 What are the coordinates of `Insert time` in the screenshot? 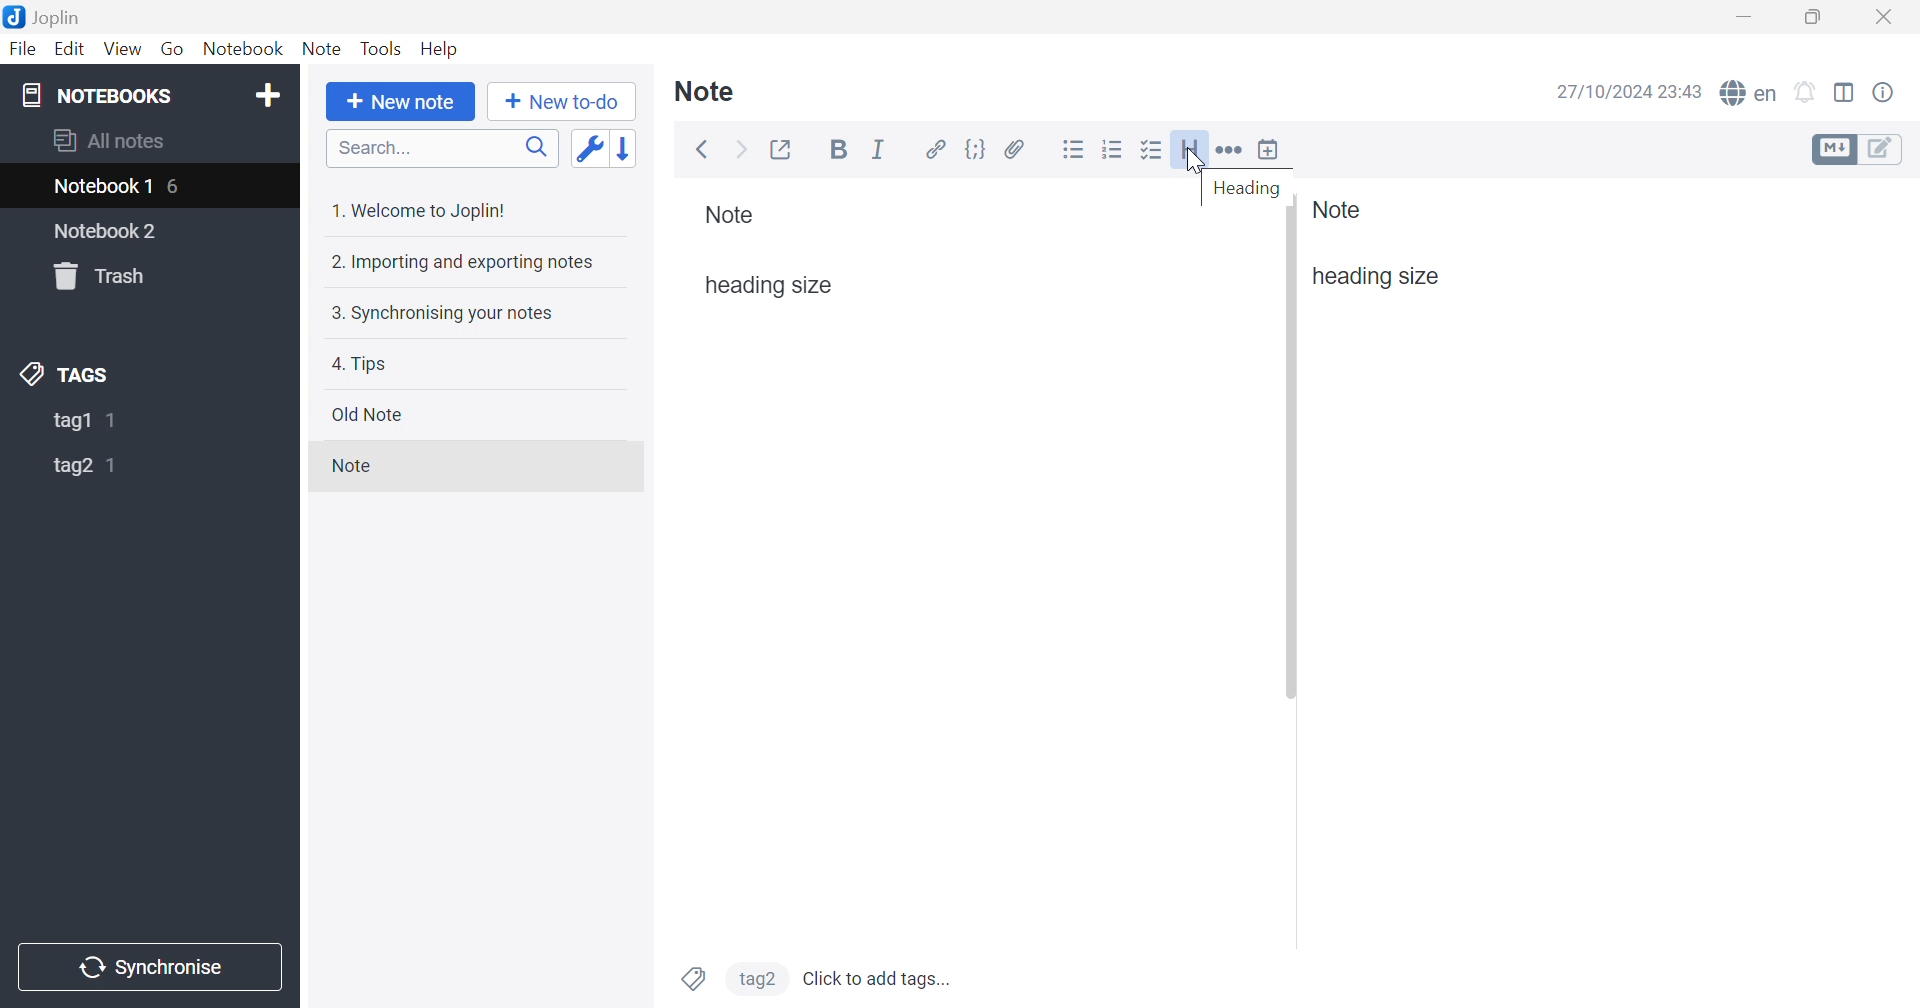 It's located at (1268, 150).